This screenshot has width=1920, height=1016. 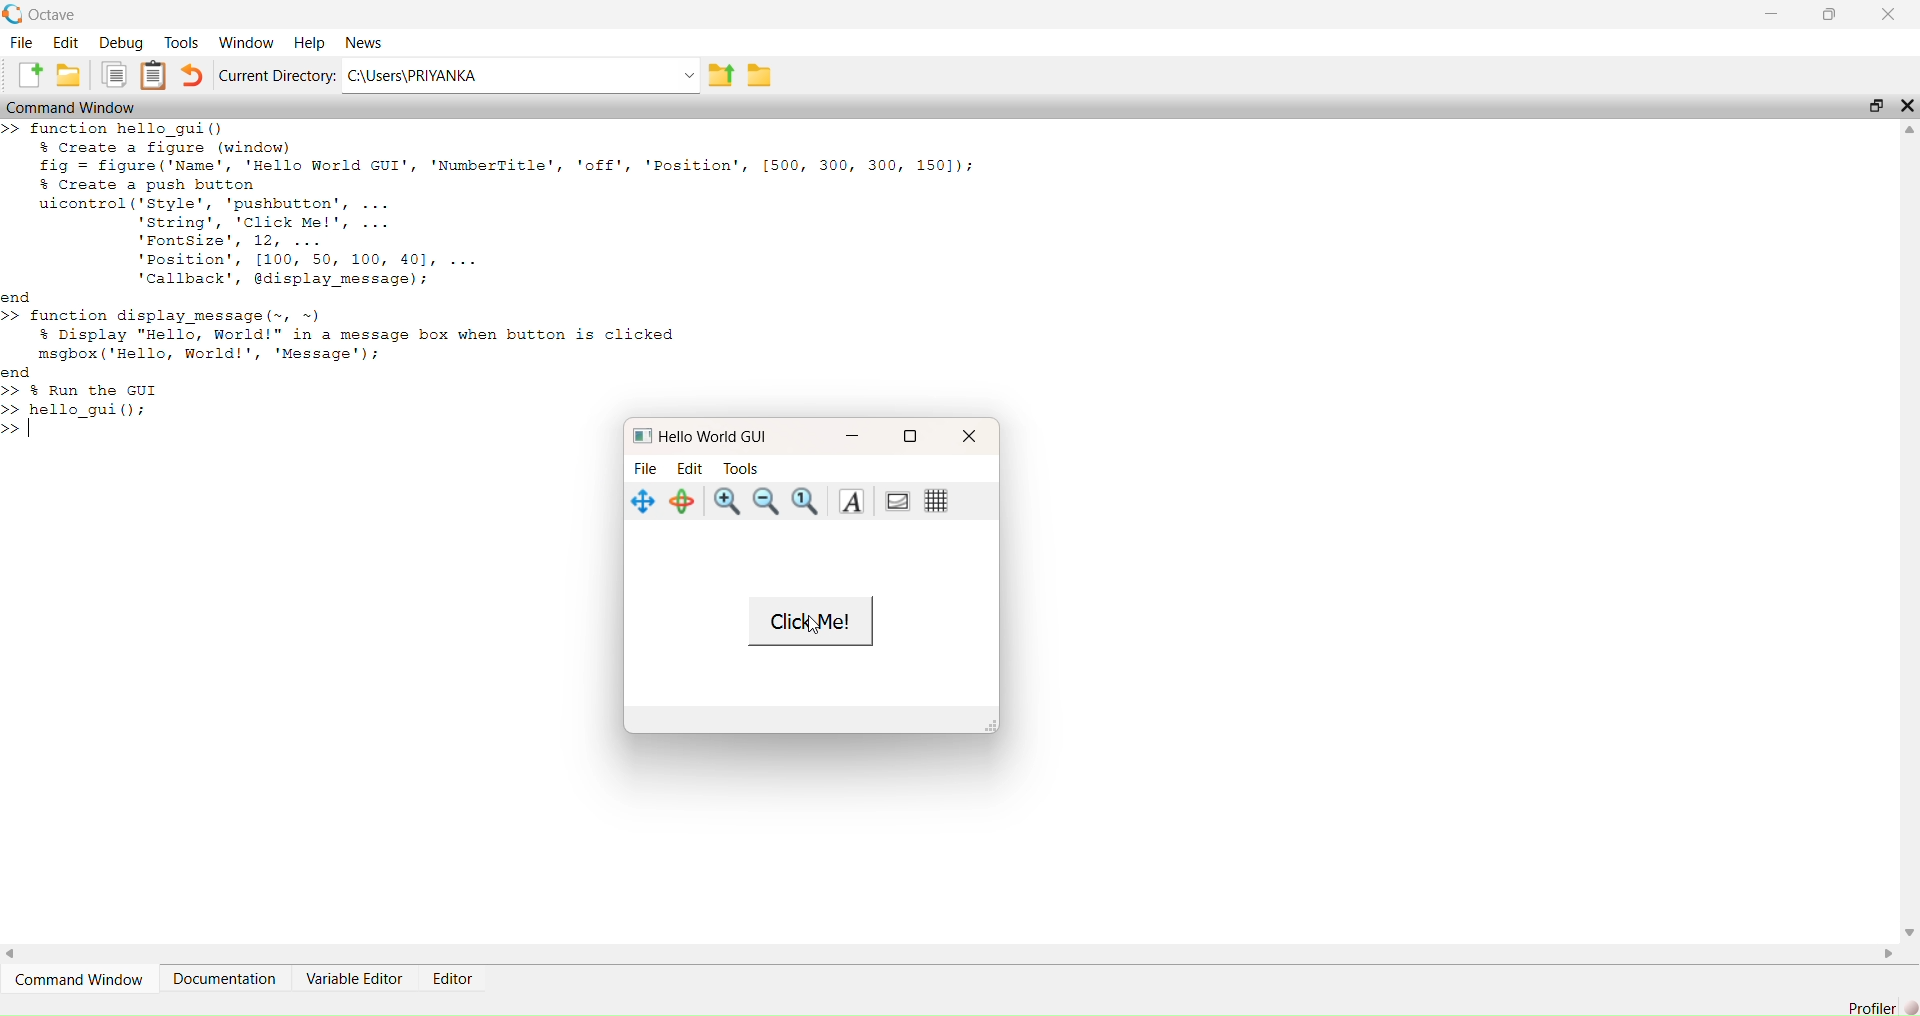 I want to click on Help, so click(x=308, y=38).